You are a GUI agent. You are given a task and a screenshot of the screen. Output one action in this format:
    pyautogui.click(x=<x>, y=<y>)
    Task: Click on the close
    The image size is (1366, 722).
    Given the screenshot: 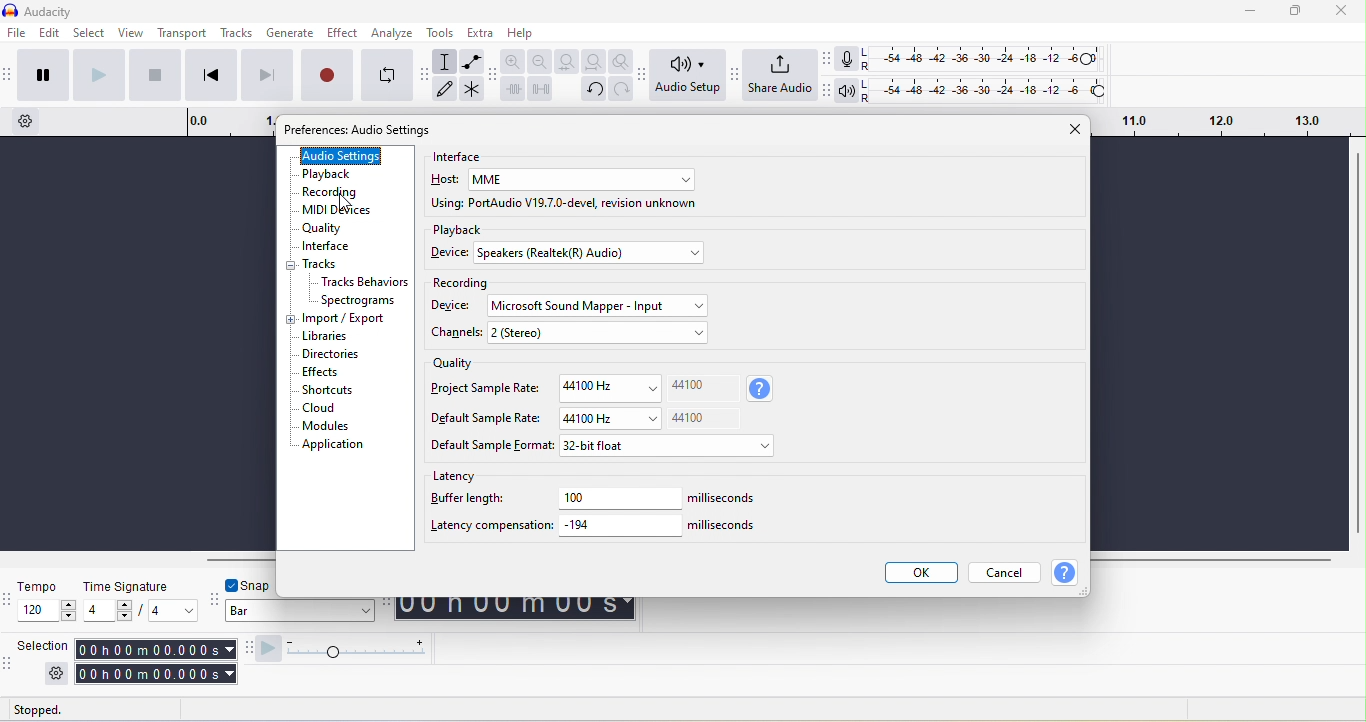 What is the action you would take?
    pyautogui.click(x=1070, y=129)
    